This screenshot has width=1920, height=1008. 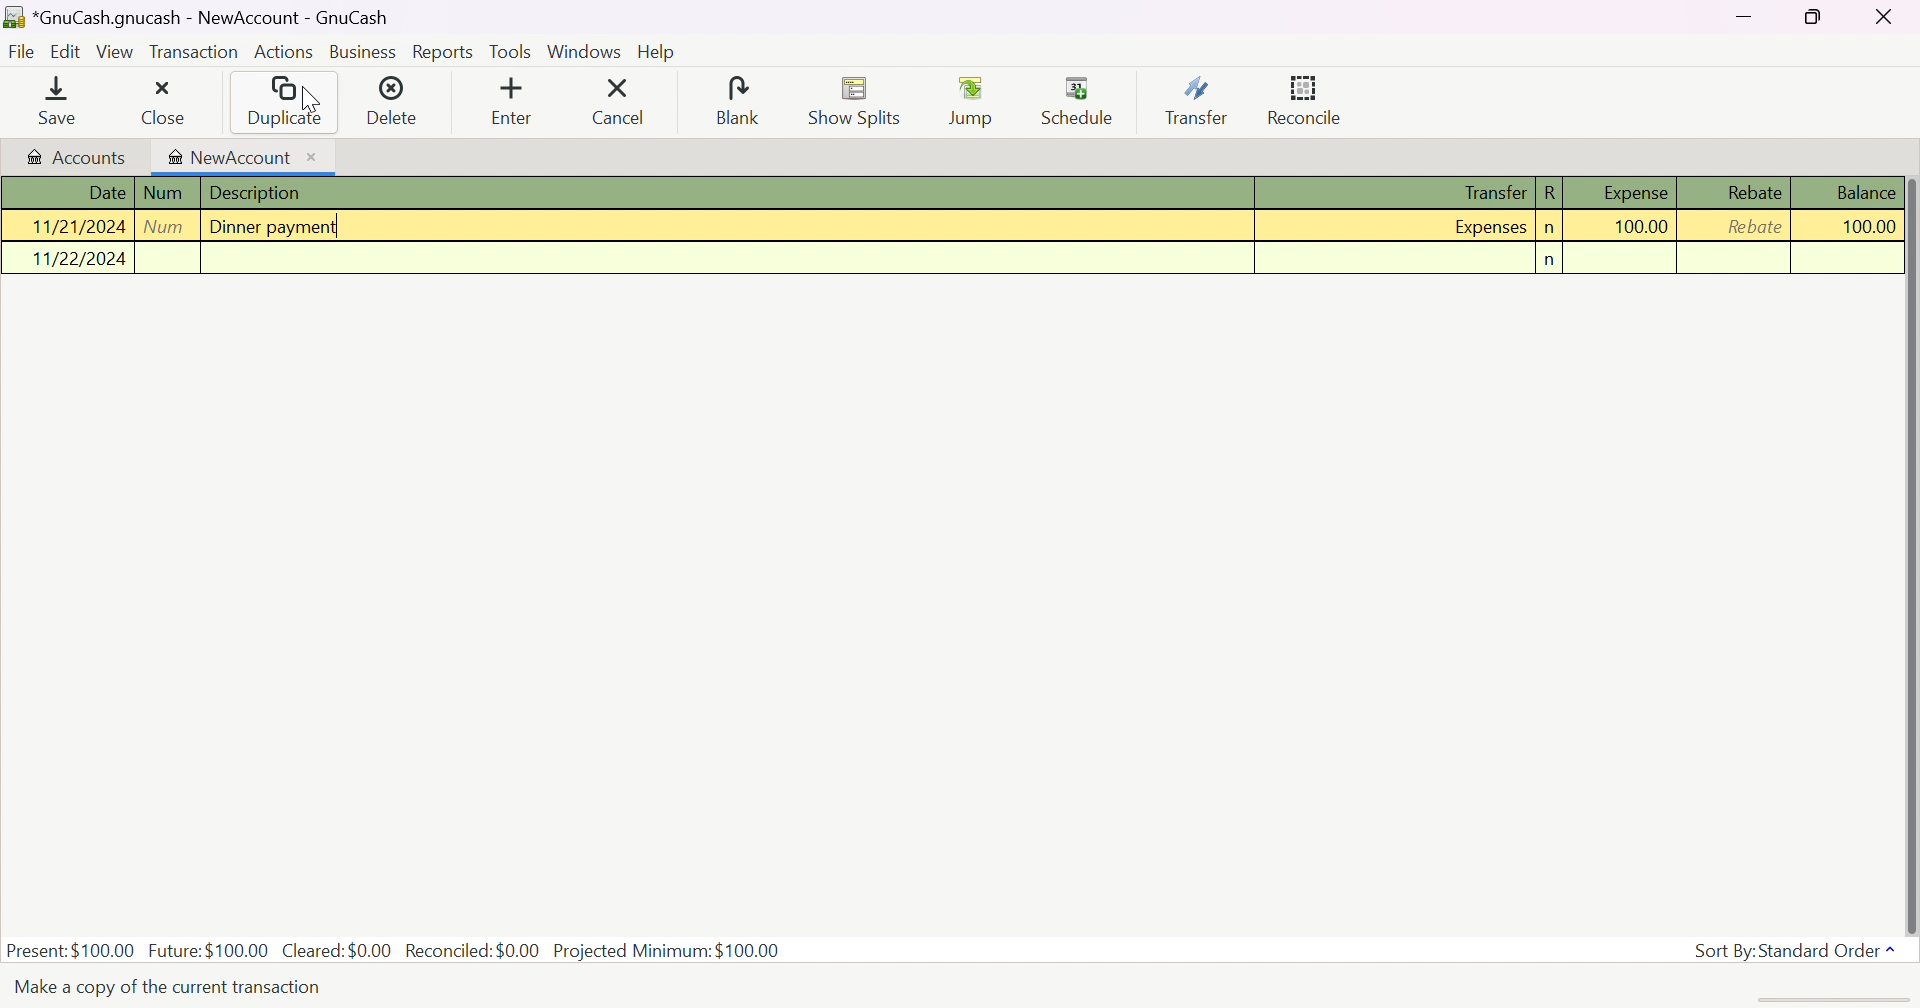 I want to click on n, so click(x=1554, y=260).